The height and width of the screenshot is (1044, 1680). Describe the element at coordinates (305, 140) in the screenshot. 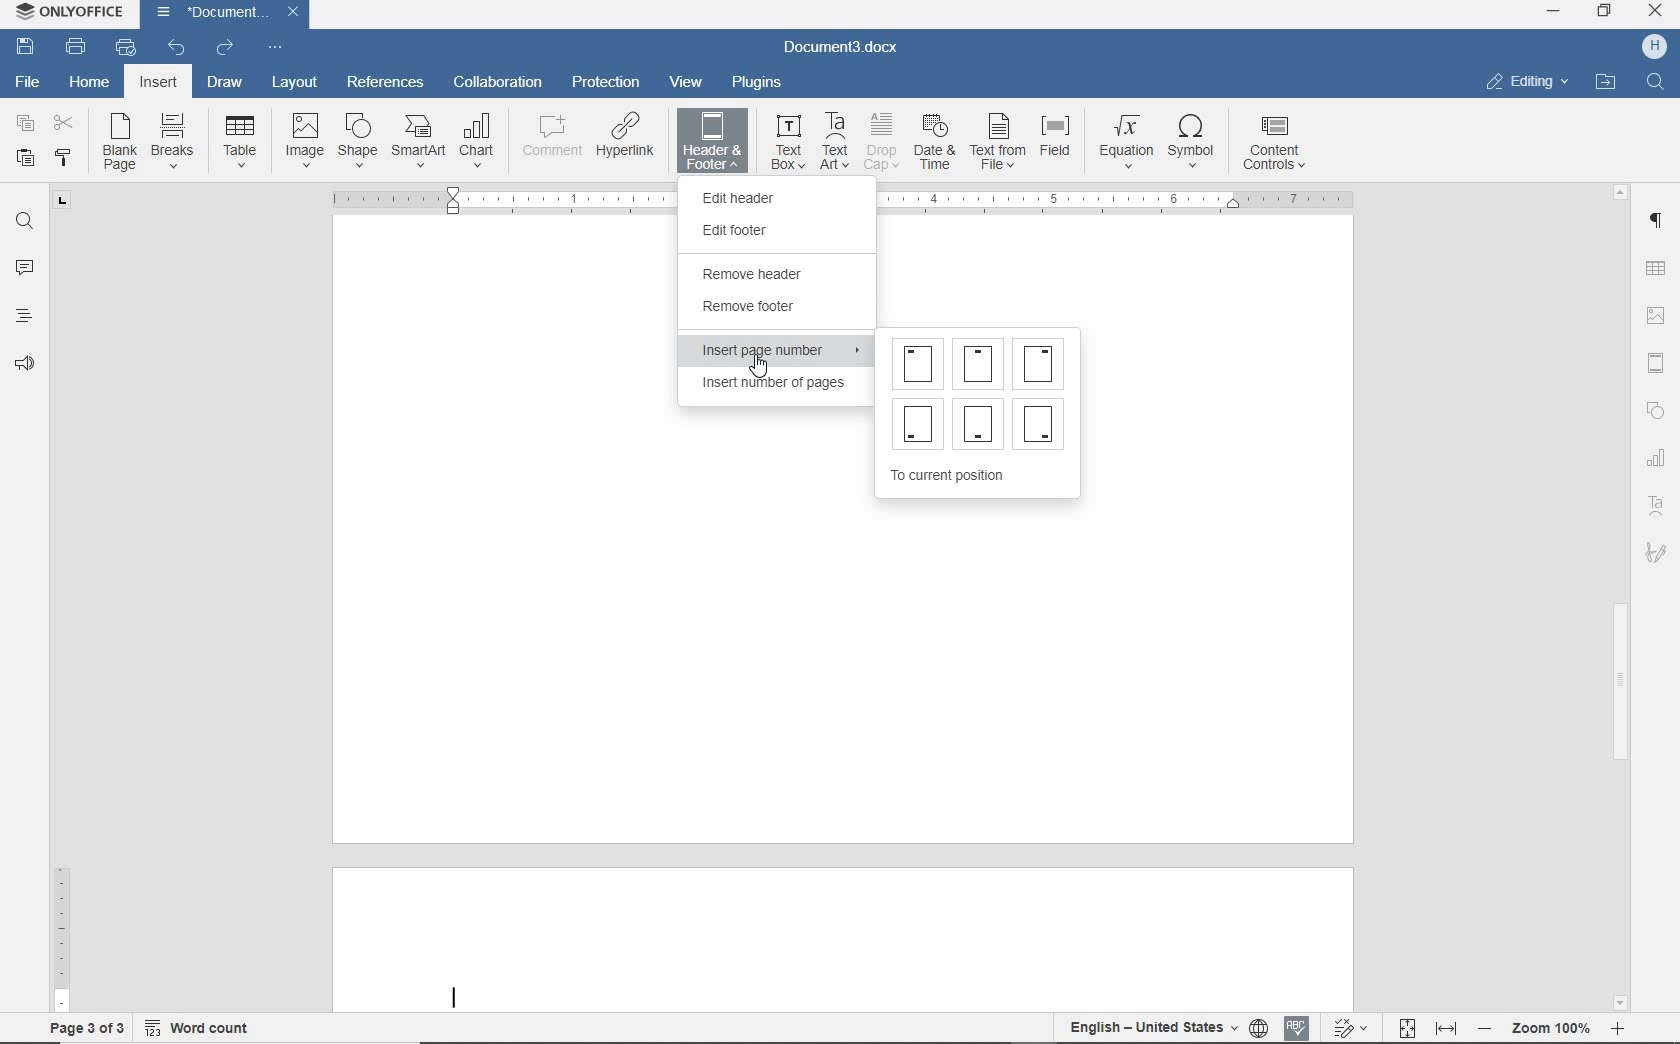

I see `IMAGE` at that location.